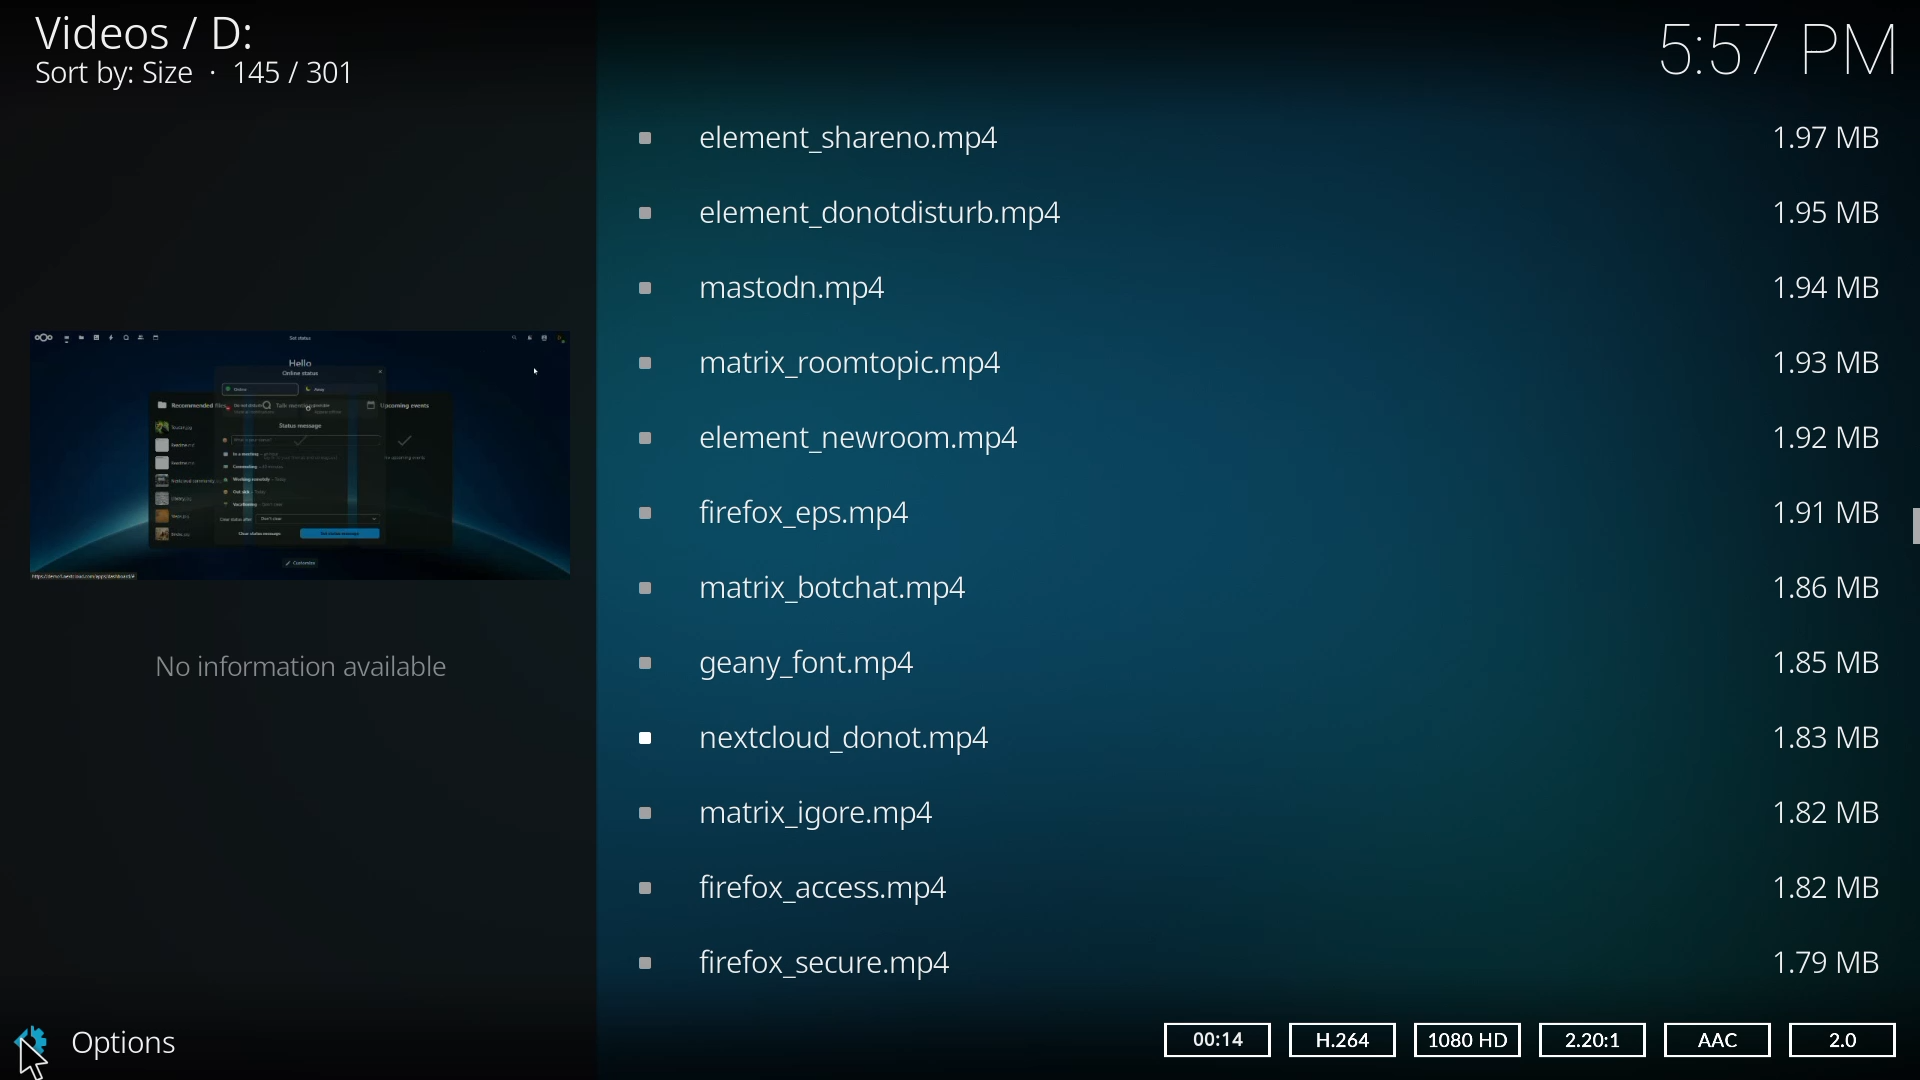  I want to click on hd, so click(1470, 1040).